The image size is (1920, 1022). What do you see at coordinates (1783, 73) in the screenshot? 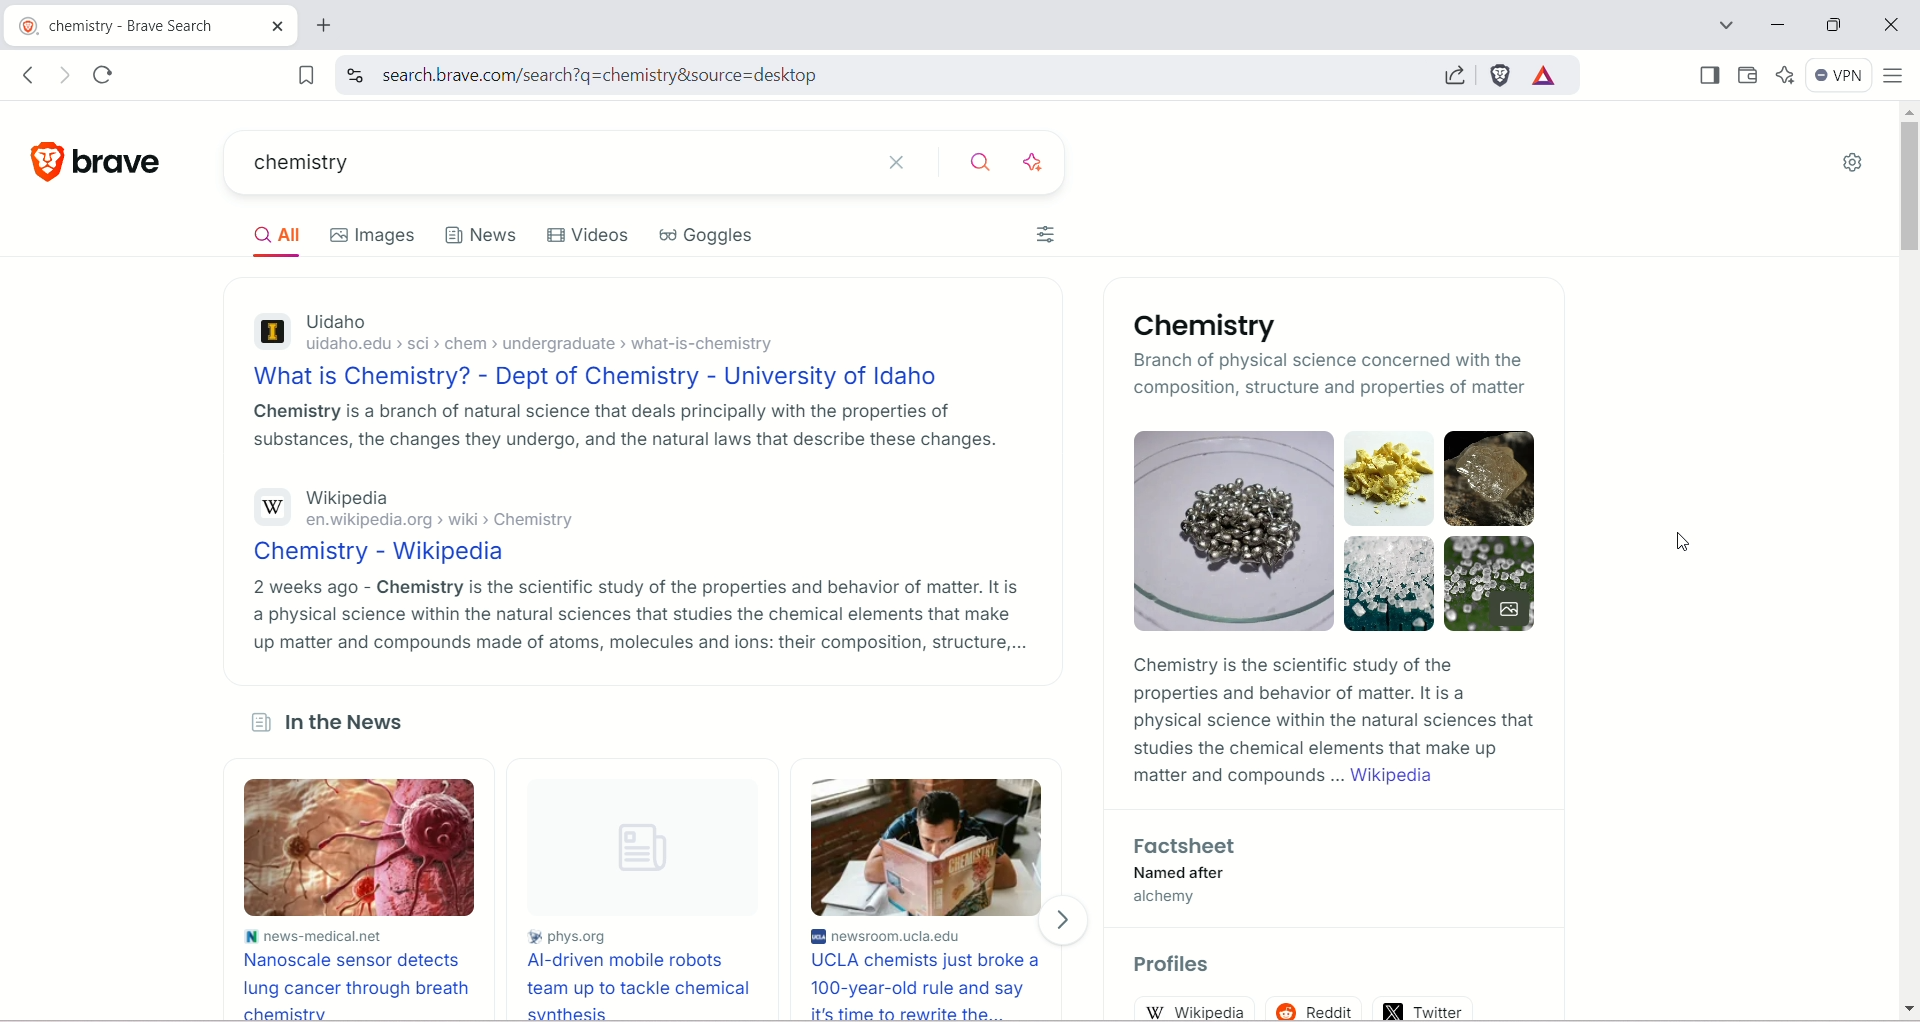
I see `leo AI` at bounding box center [1783, 73].